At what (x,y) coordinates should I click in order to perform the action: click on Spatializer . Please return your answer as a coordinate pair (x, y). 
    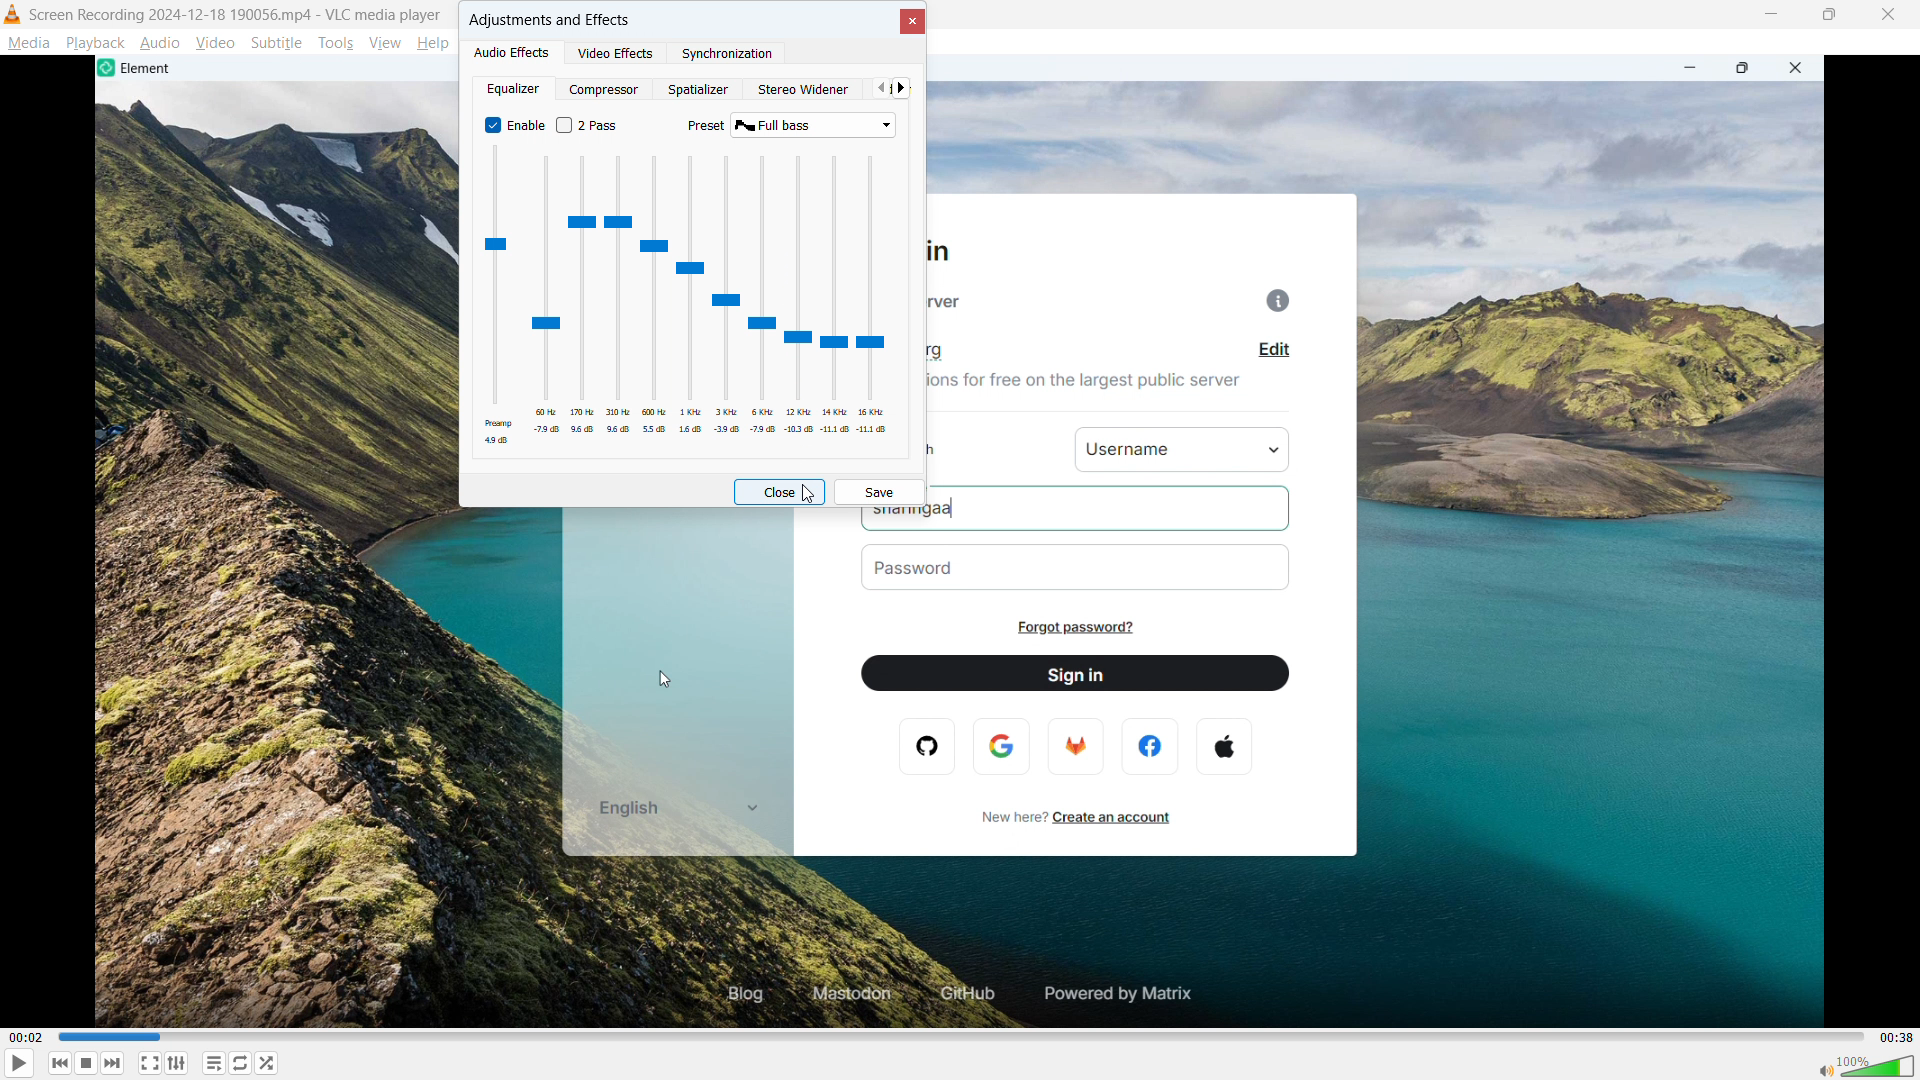
    Looking at the image, I should click on (699, 89).